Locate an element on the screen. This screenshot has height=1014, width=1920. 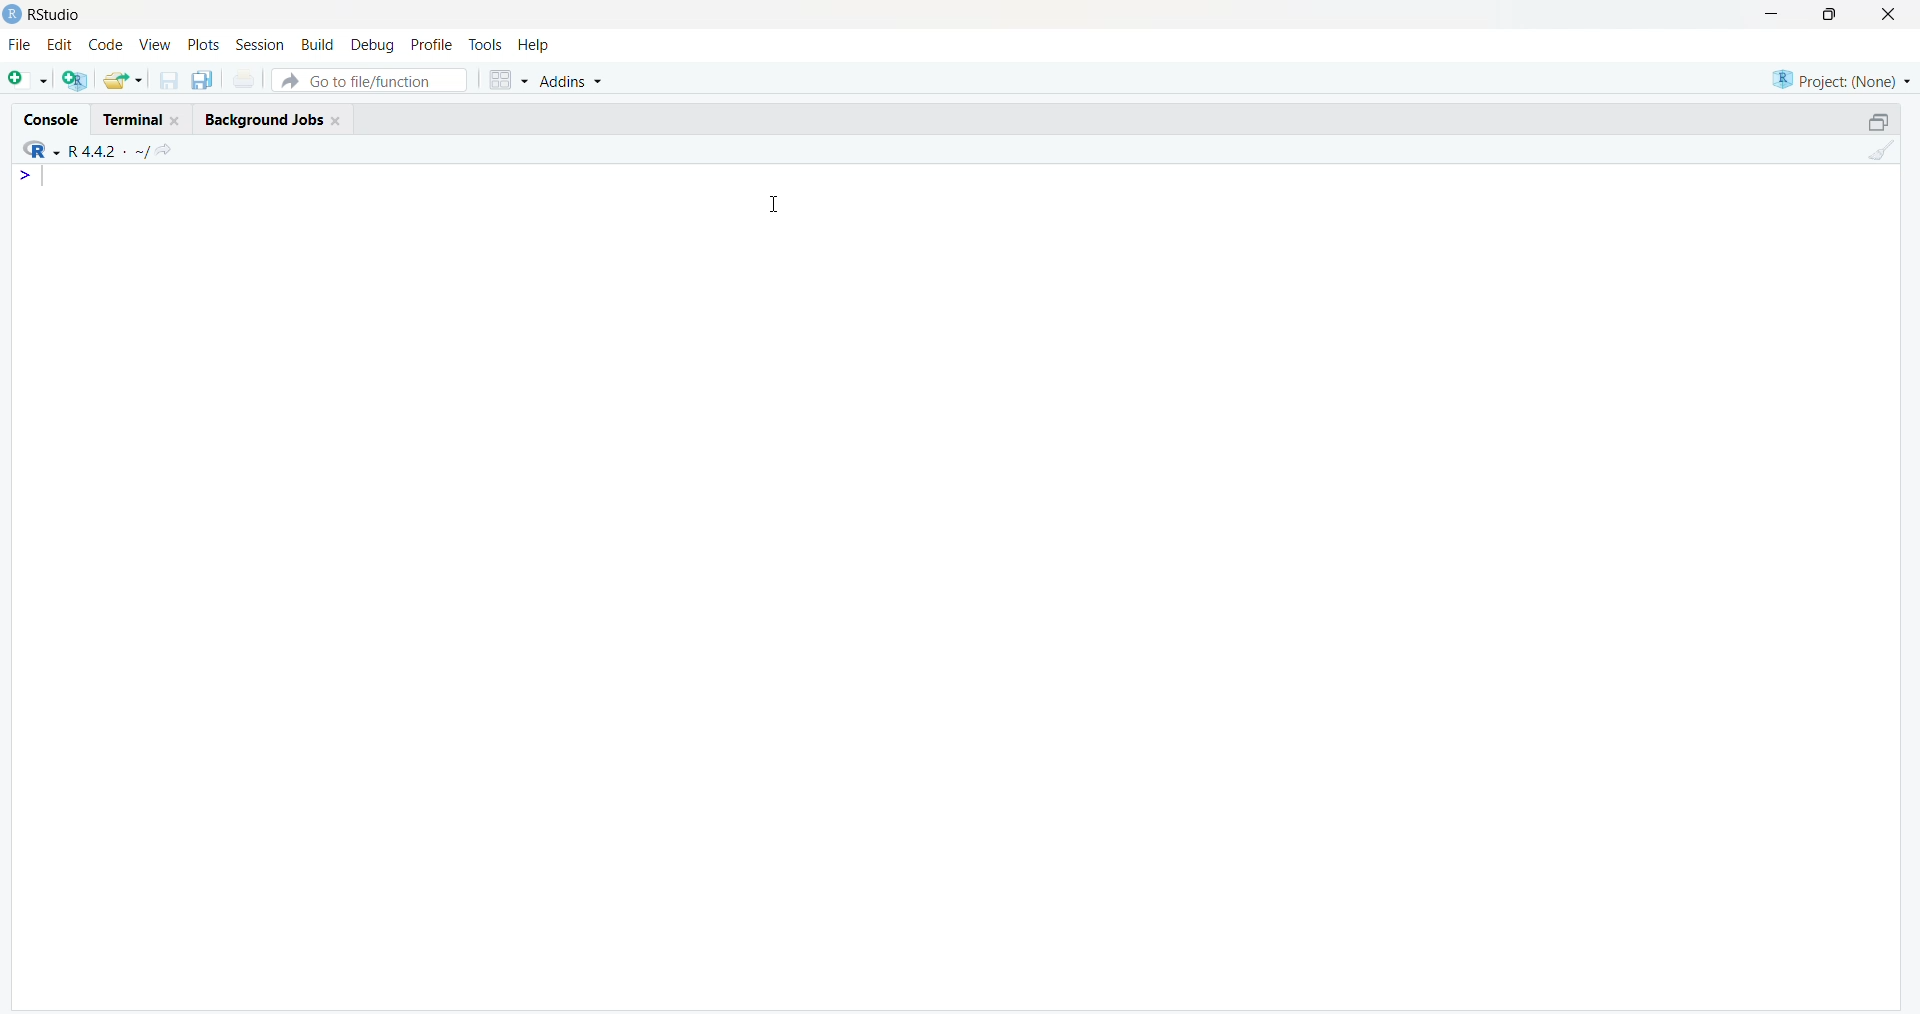
open in separate window  is located at coordinates (1880, 121).